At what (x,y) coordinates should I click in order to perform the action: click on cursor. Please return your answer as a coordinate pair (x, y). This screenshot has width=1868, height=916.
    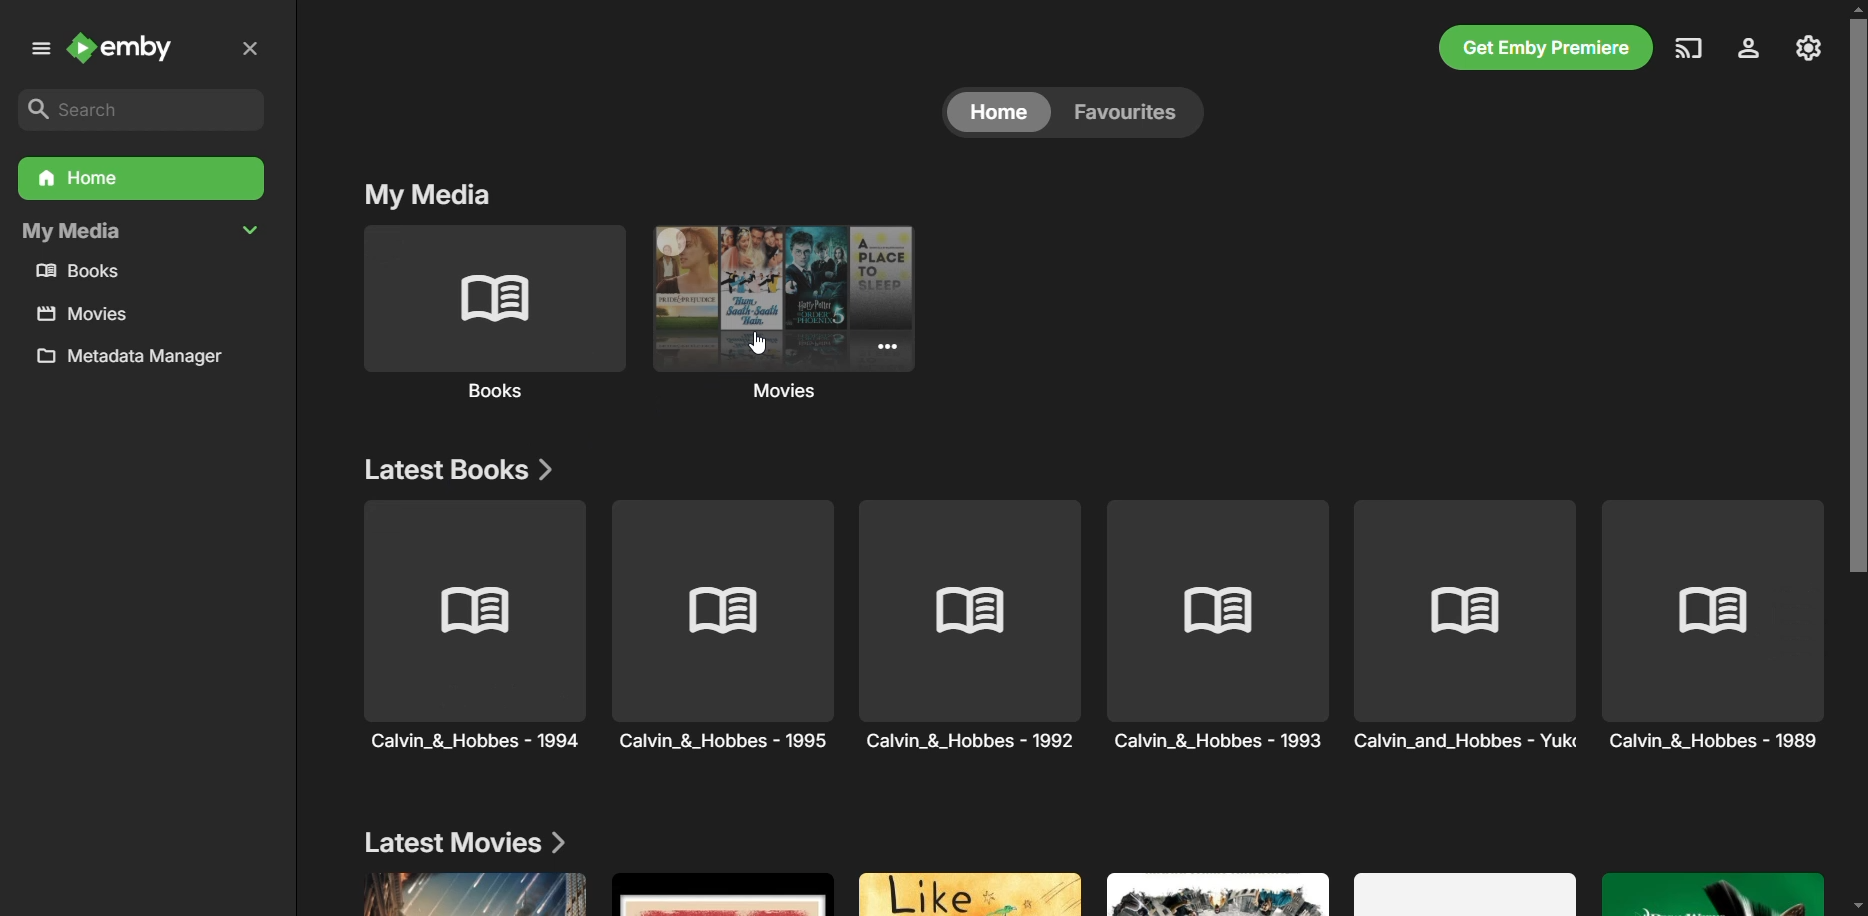
    Looking at the image, I should click on (757, 346).